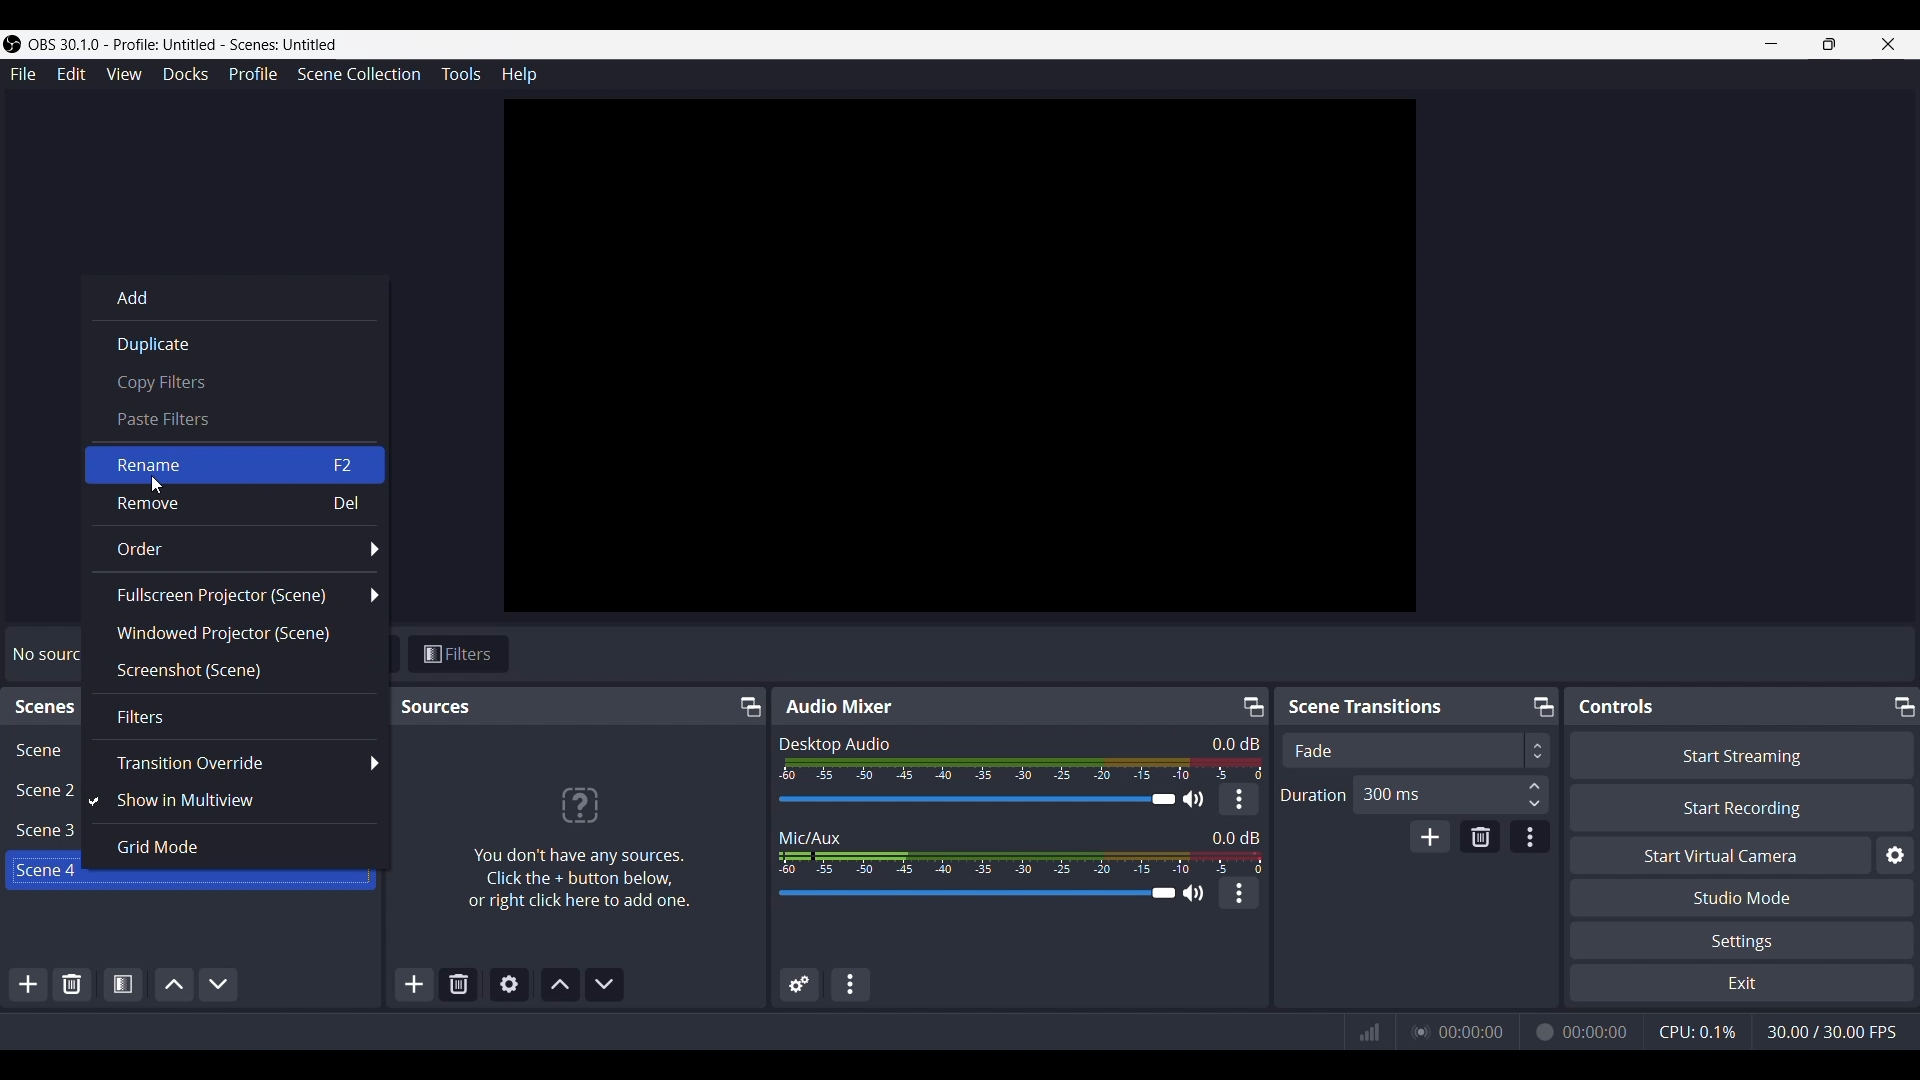  What do you see at coordinates (1528, 837) in the screenshot?
I see `Transition properties` at bounding box center [1528, 837].